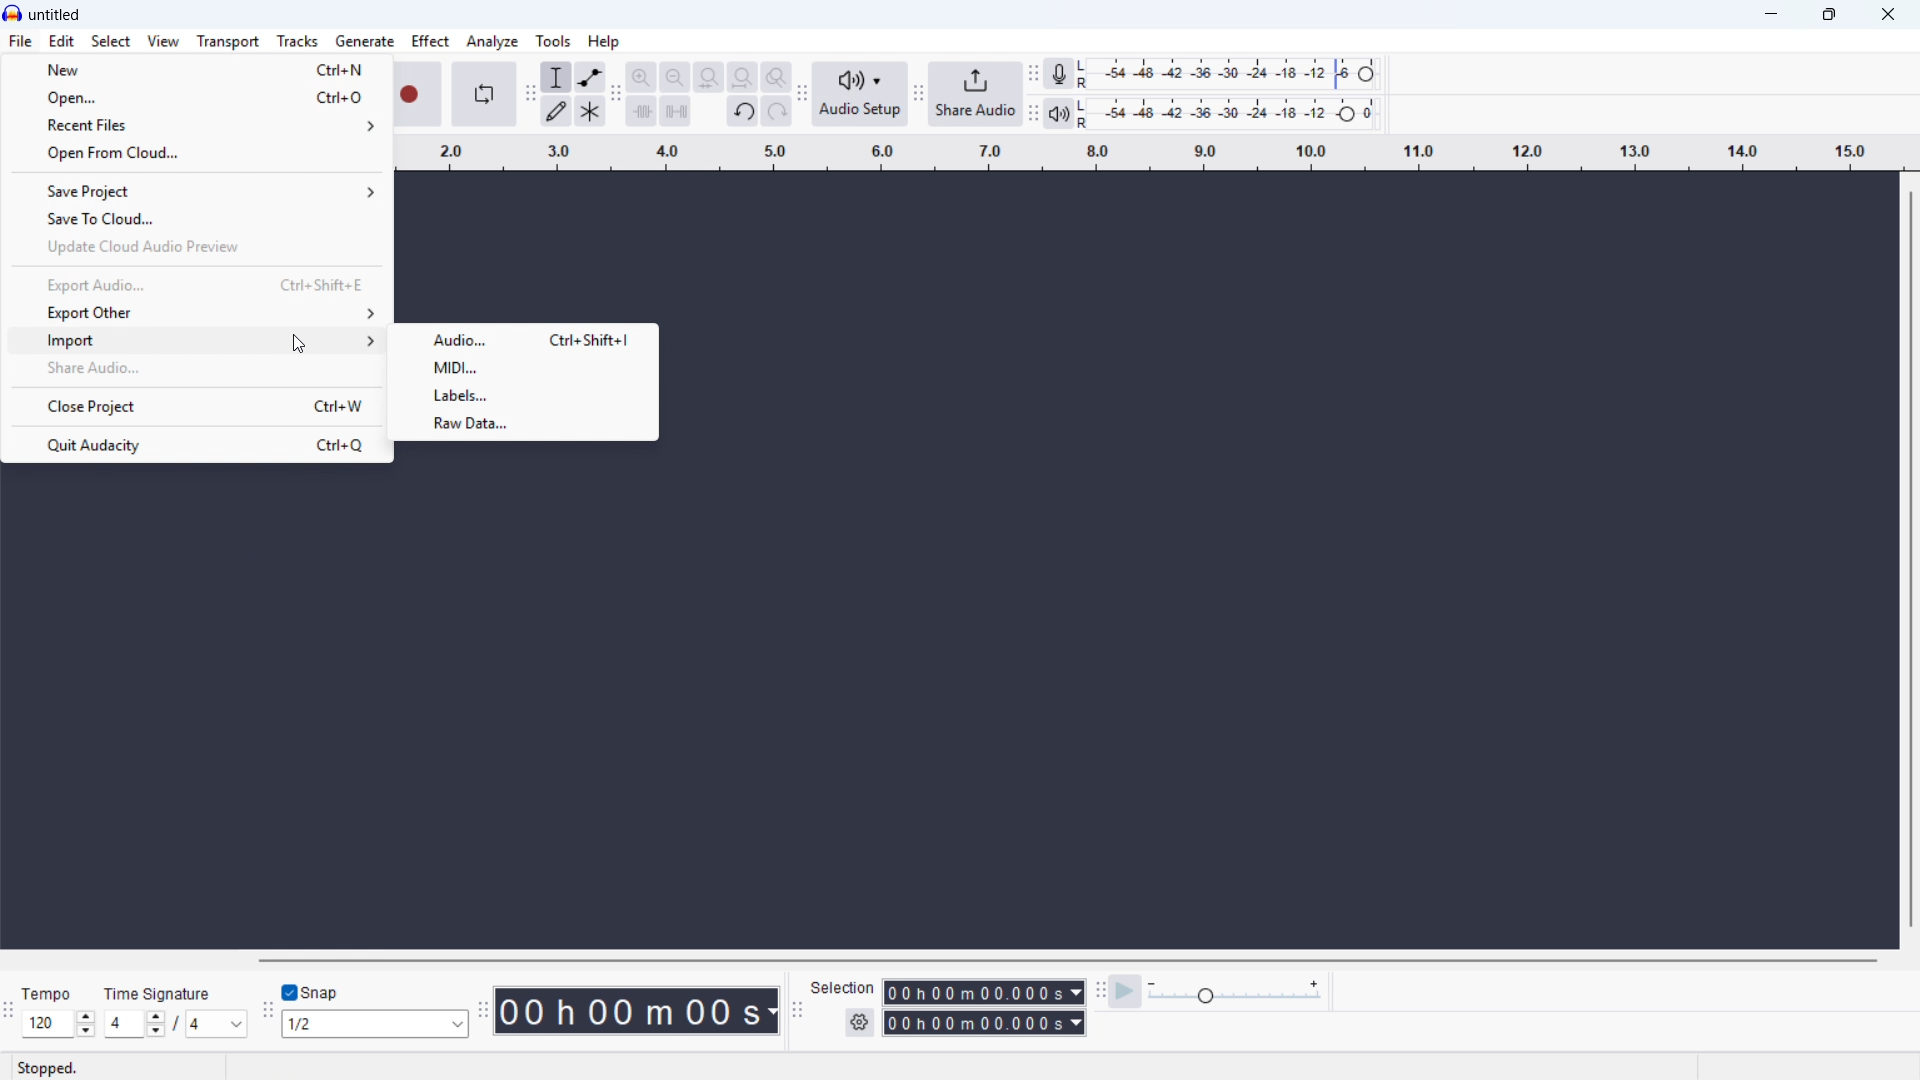  I want to click on Time signature toolbar , so click(11, 1012).